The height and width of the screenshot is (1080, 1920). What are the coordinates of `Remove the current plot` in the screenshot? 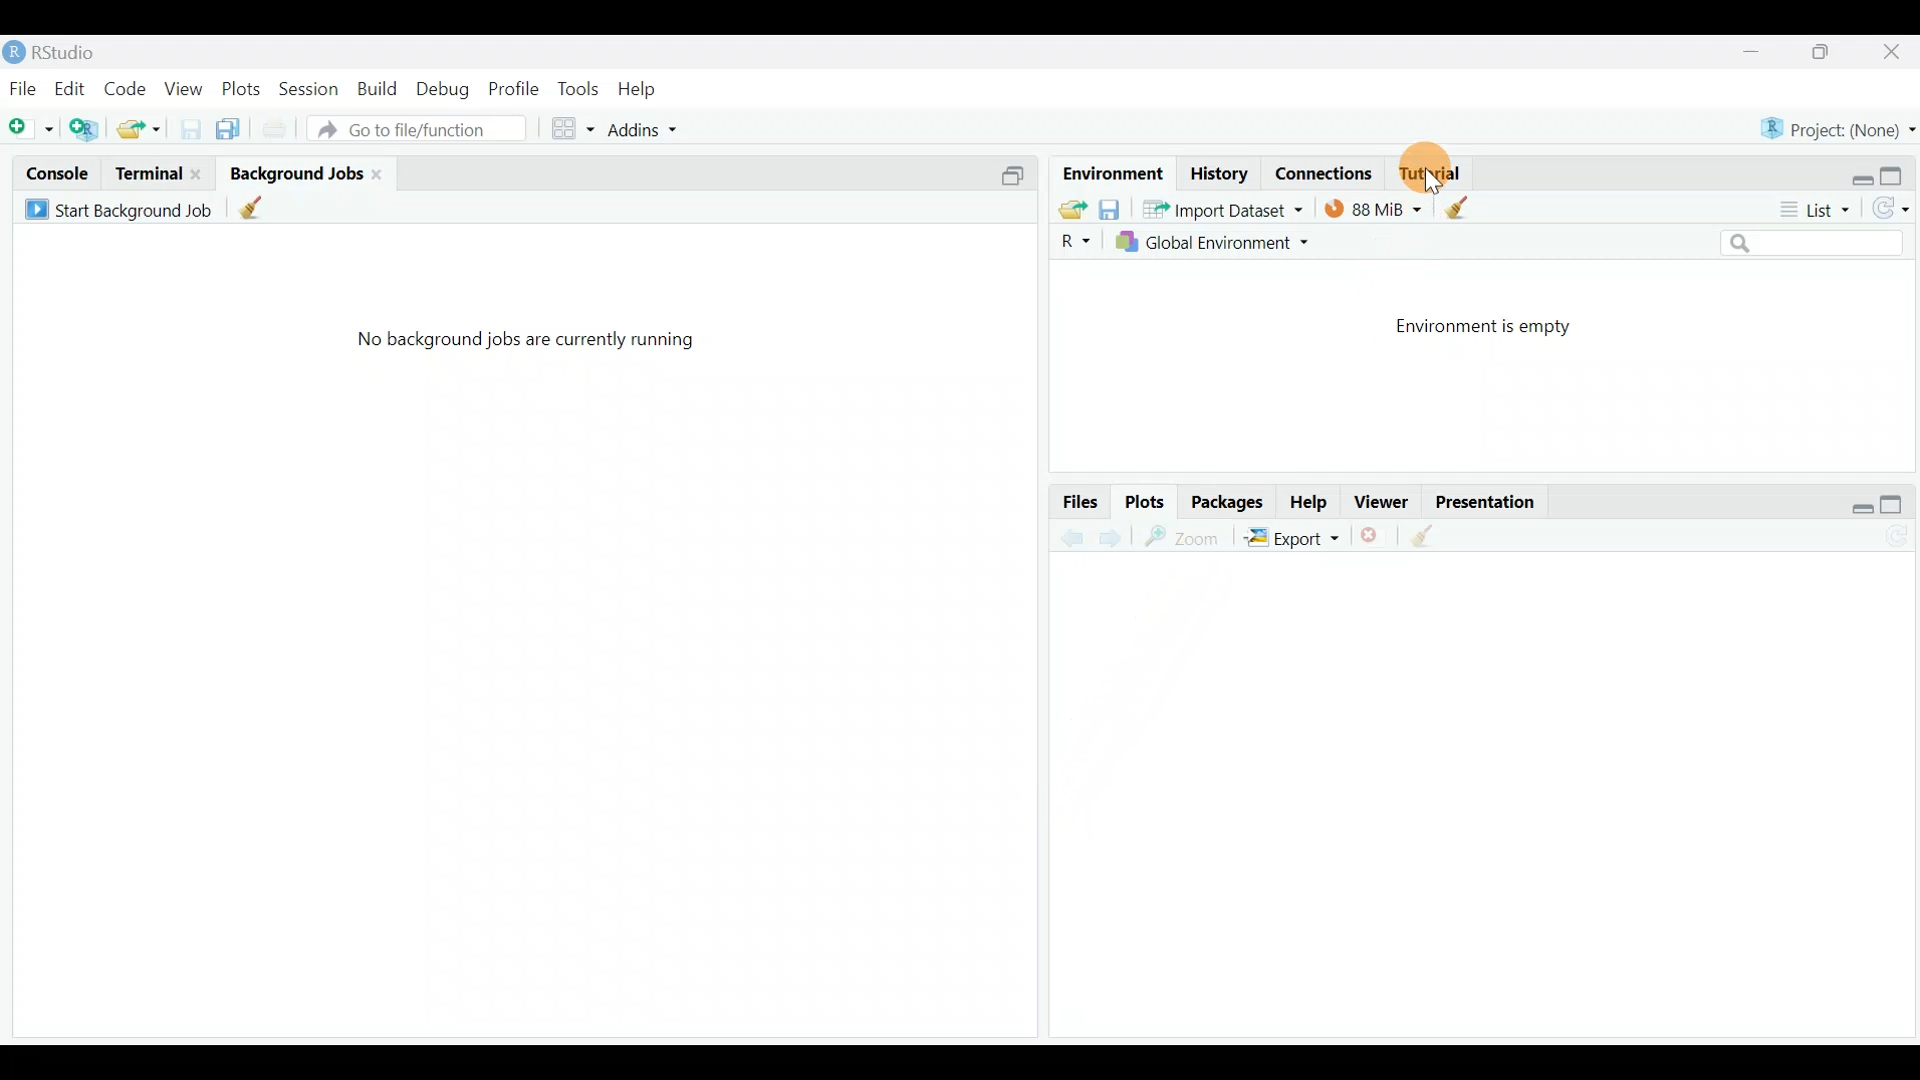 It's located at (1374, 535).